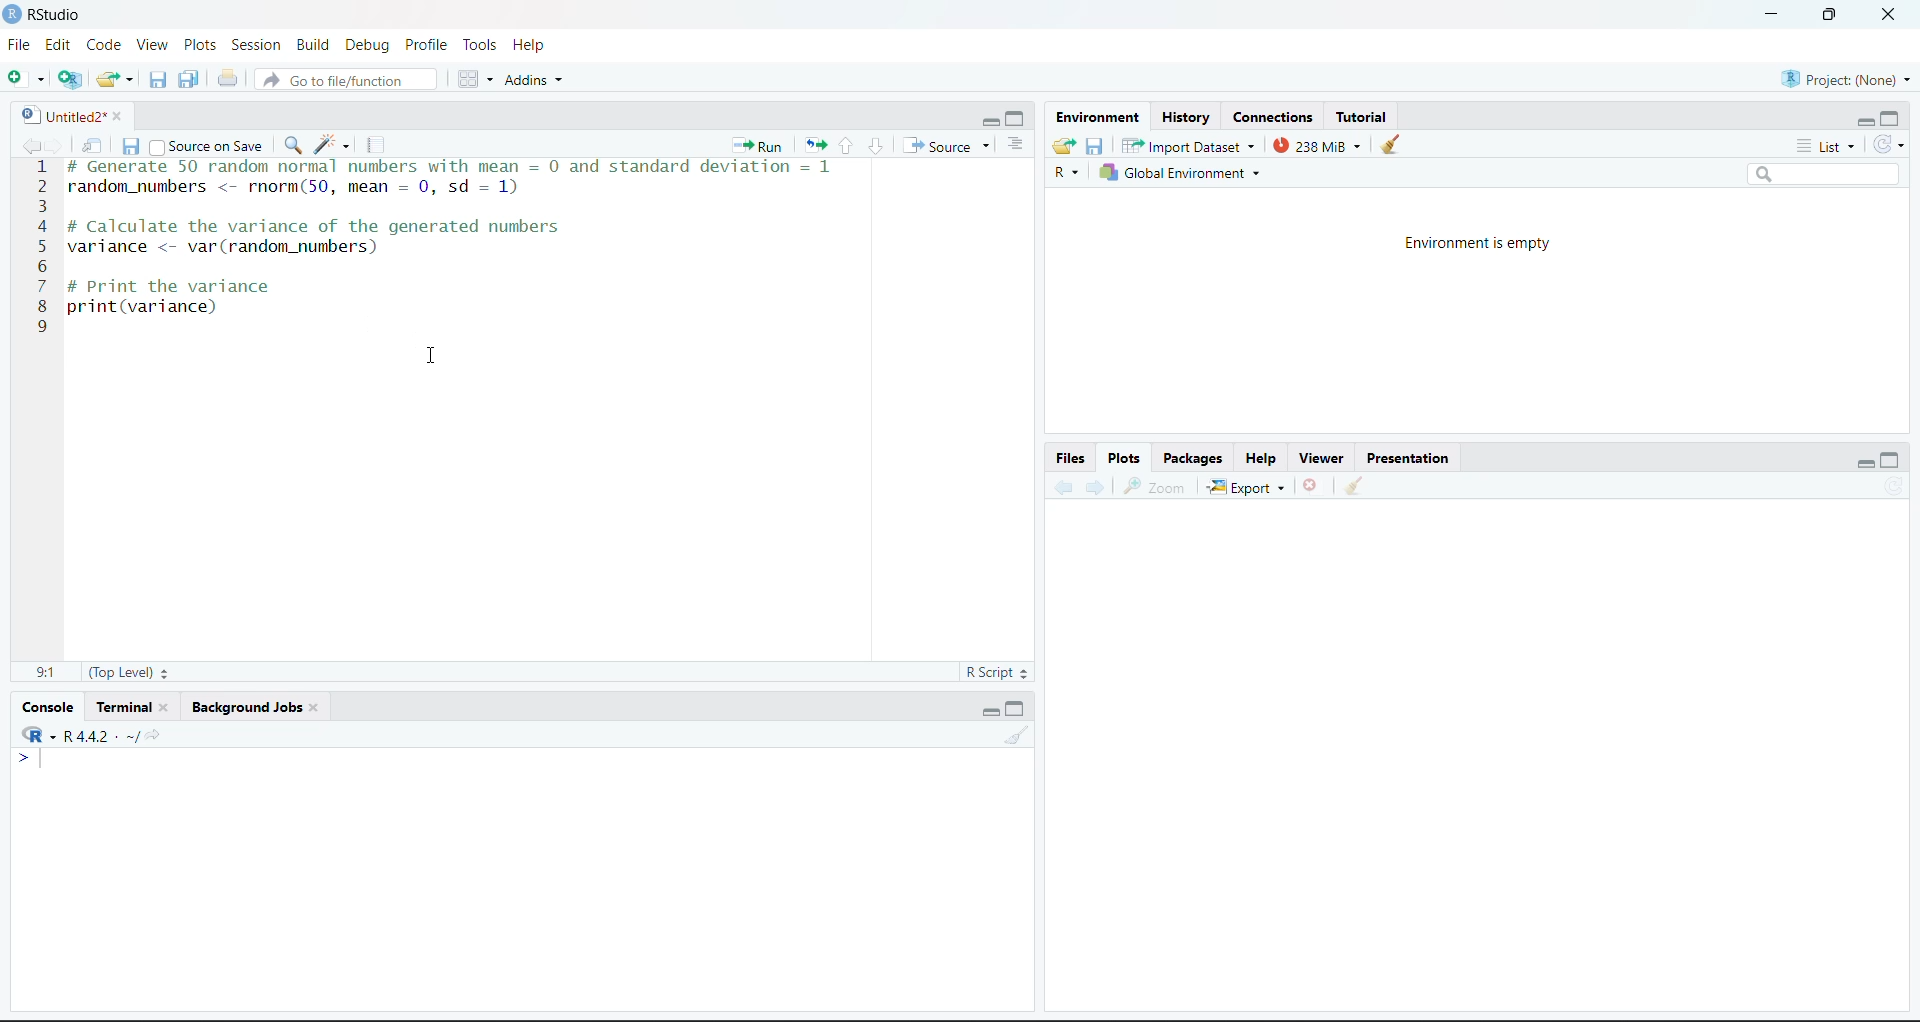  What do you see at coordinates (1017, 120) in the screenshot?
I see `maximize` at bounding box center [1017, 120].